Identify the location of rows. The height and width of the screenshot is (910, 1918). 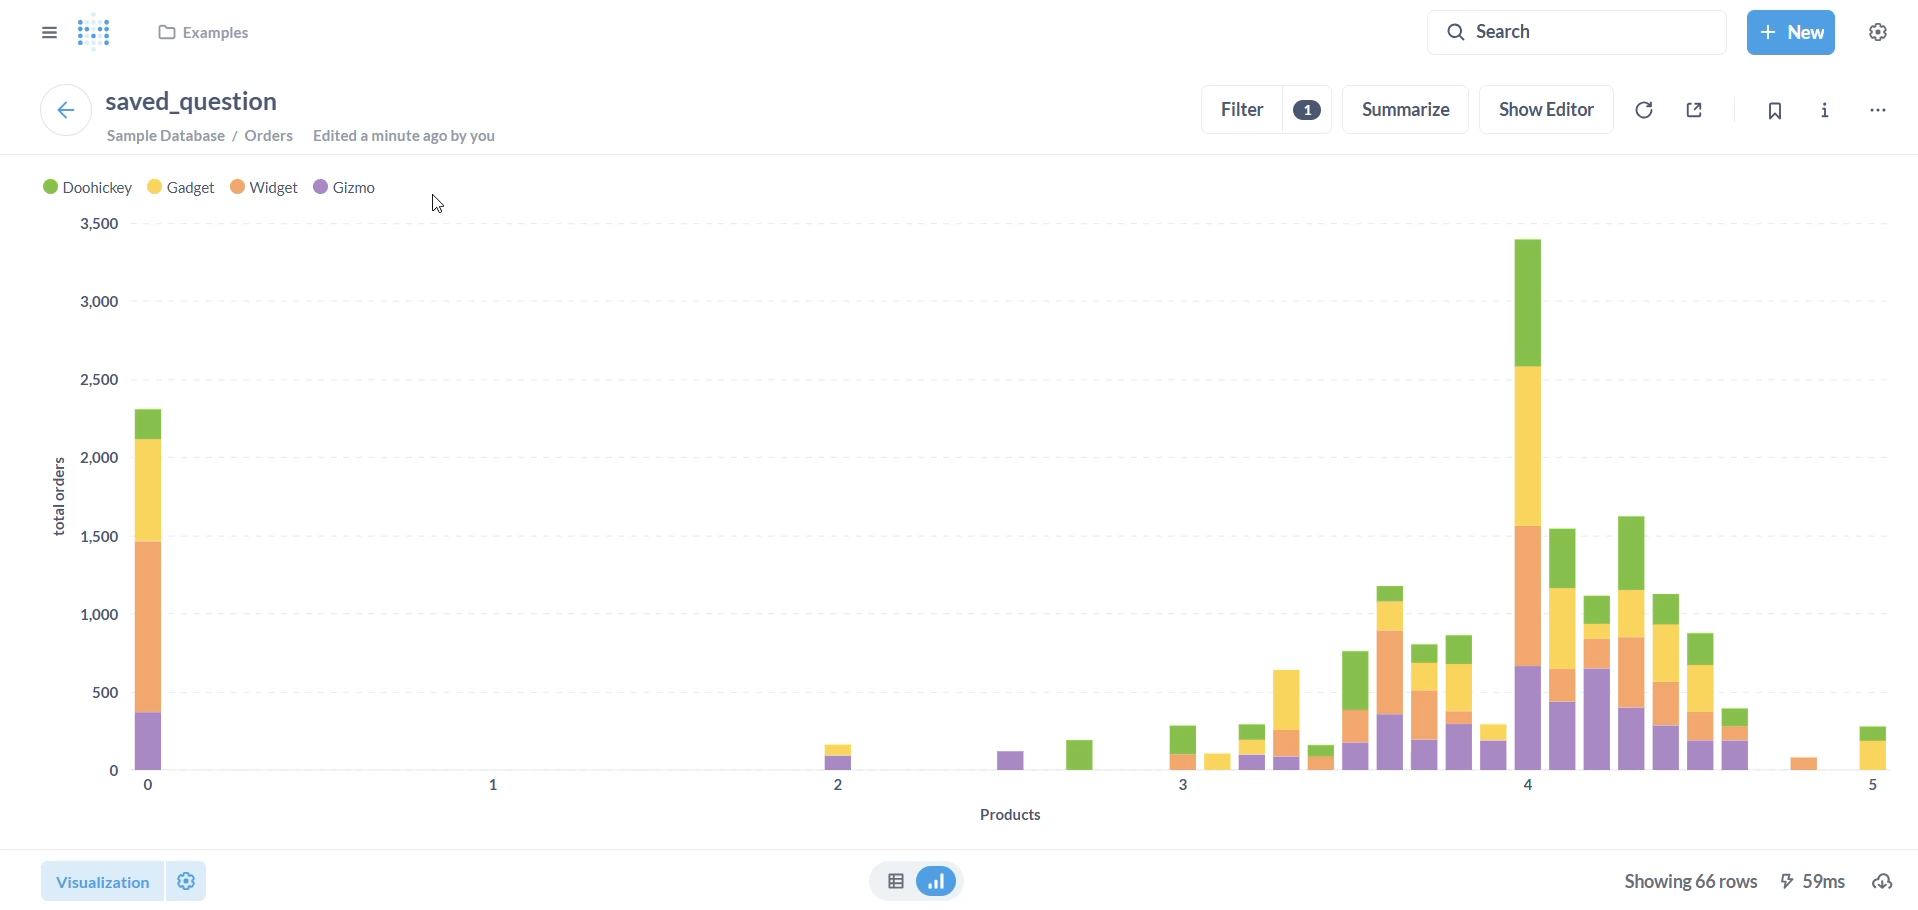
(1685, 880).